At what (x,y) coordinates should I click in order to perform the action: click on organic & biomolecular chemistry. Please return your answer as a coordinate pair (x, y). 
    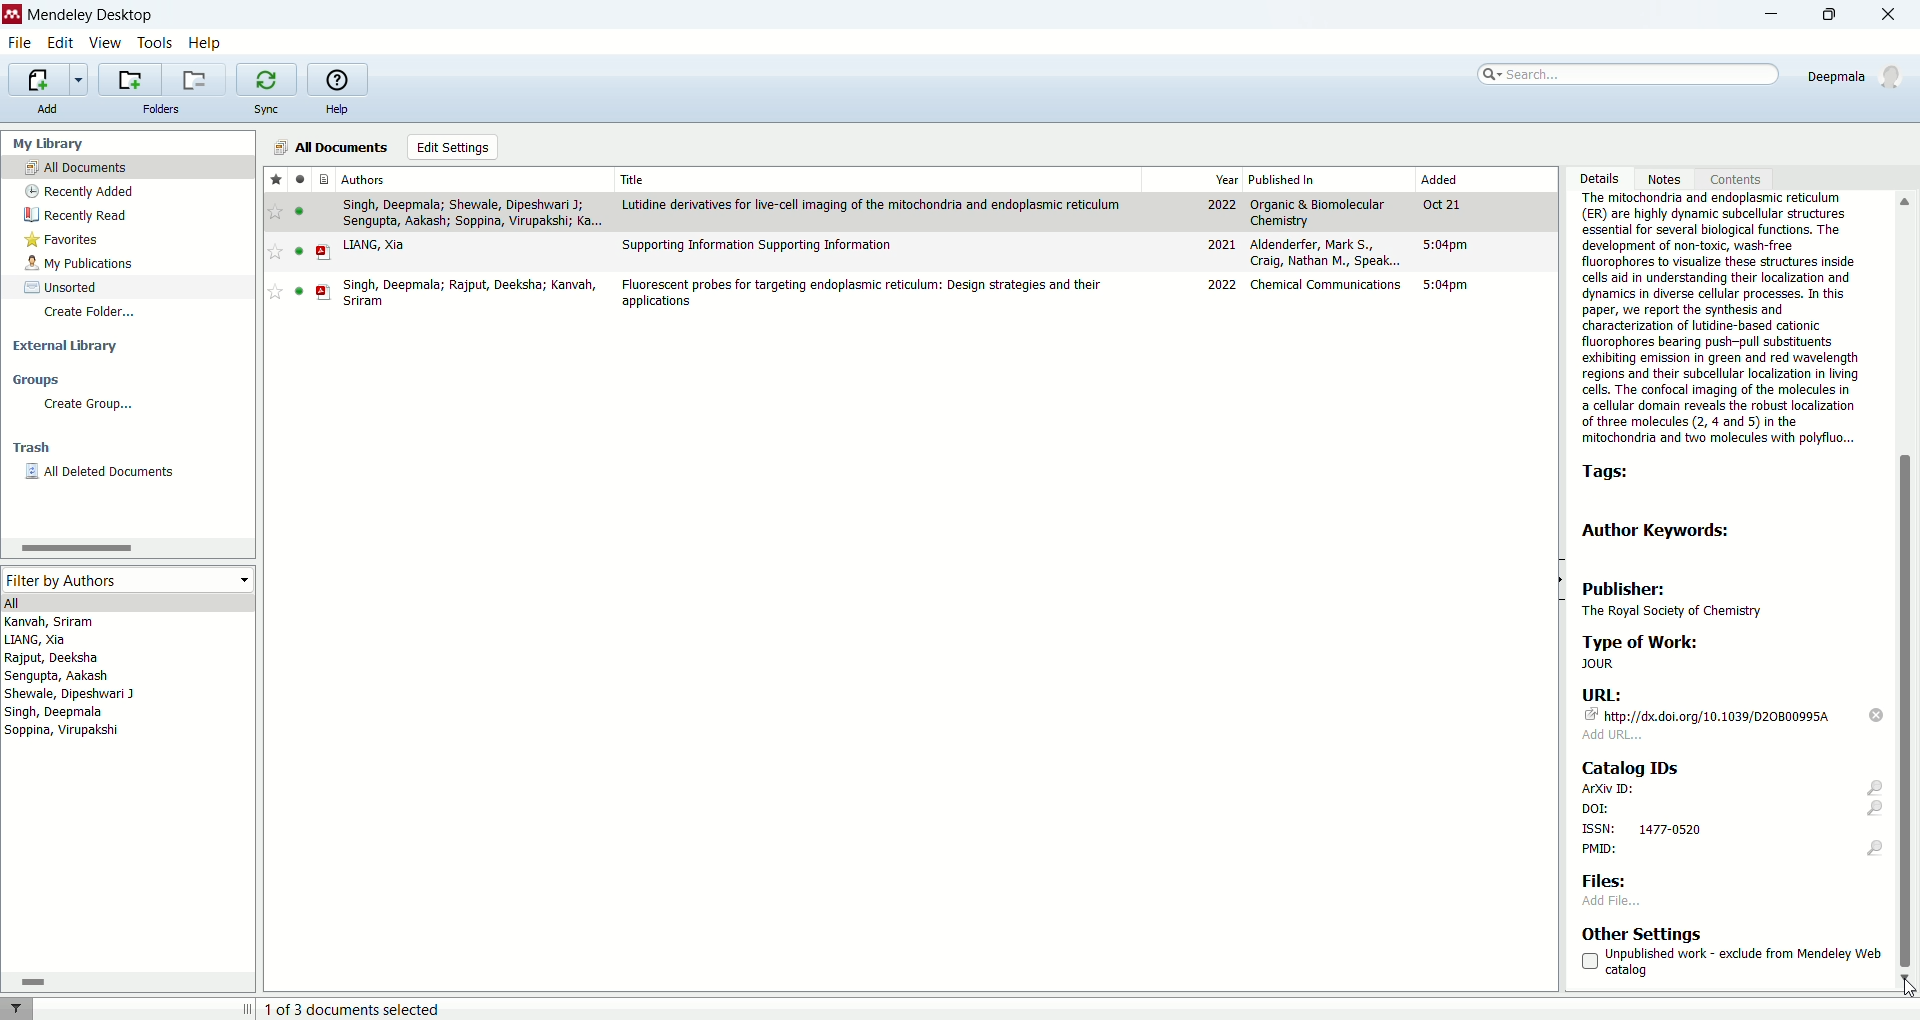
    Looking at the image, I should click on (1317, 213).